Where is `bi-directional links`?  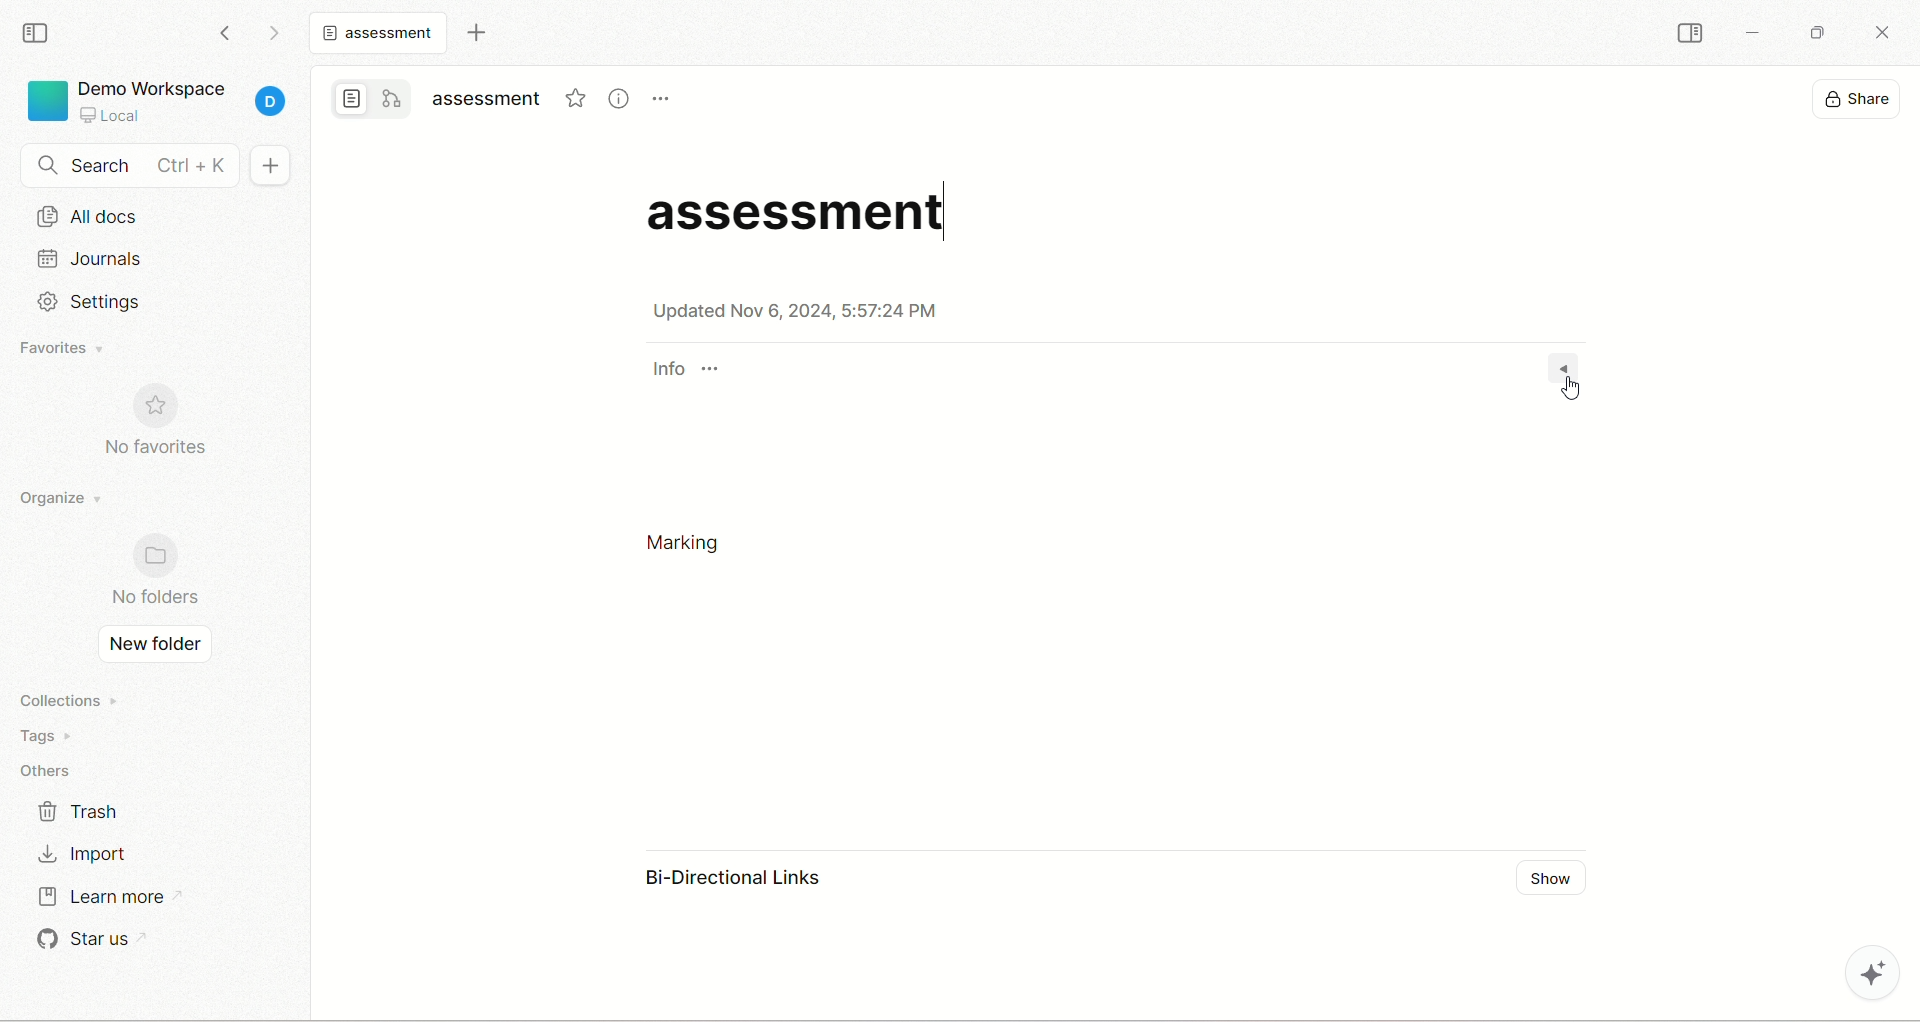
bi-directional links is located at coordinates (736, 884).